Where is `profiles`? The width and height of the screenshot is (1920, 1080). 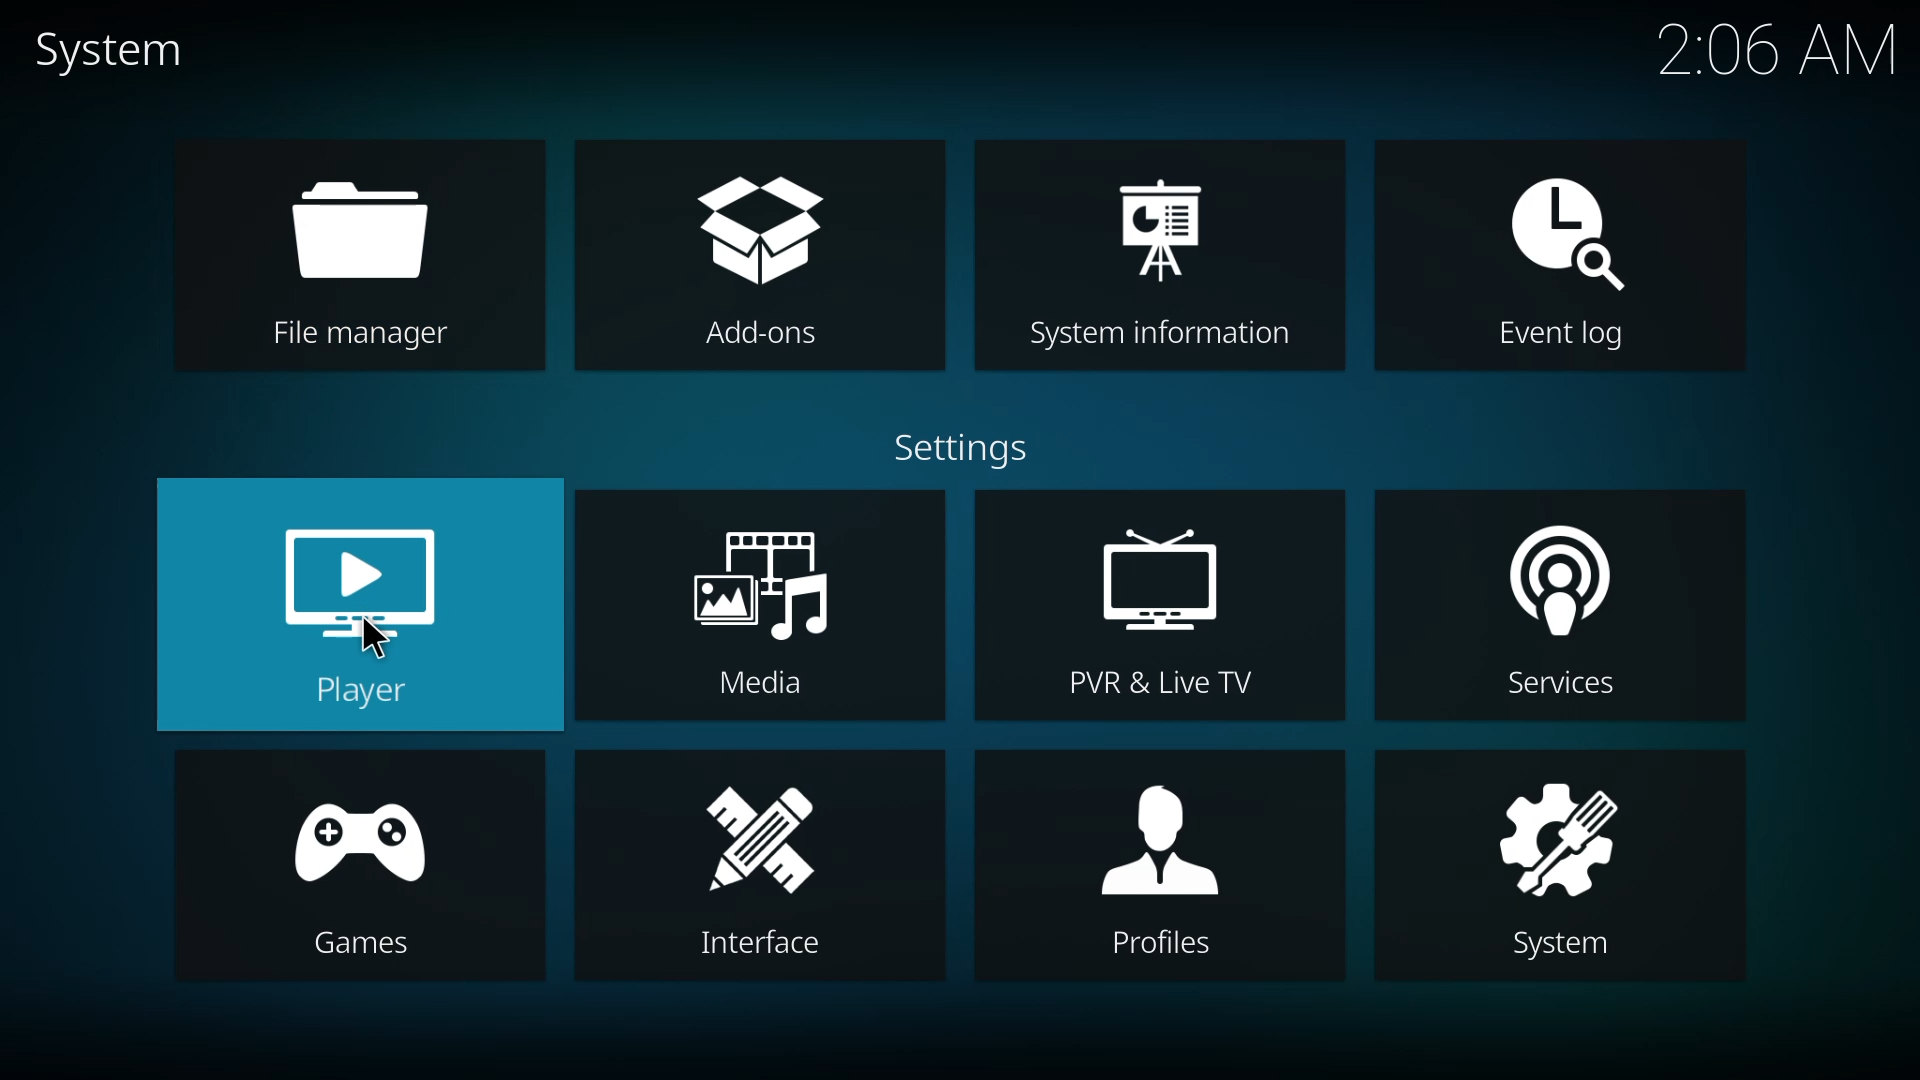 profiles is located at coordinates (1161, 866).